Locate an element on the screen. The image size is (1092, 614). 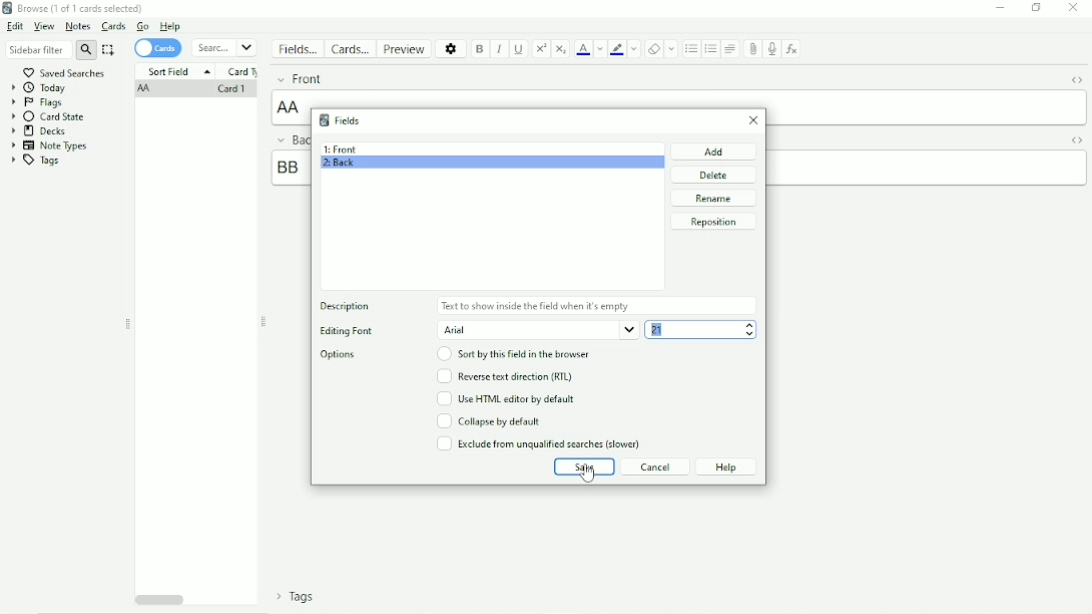
Change color is located at coordinates (599, 49).